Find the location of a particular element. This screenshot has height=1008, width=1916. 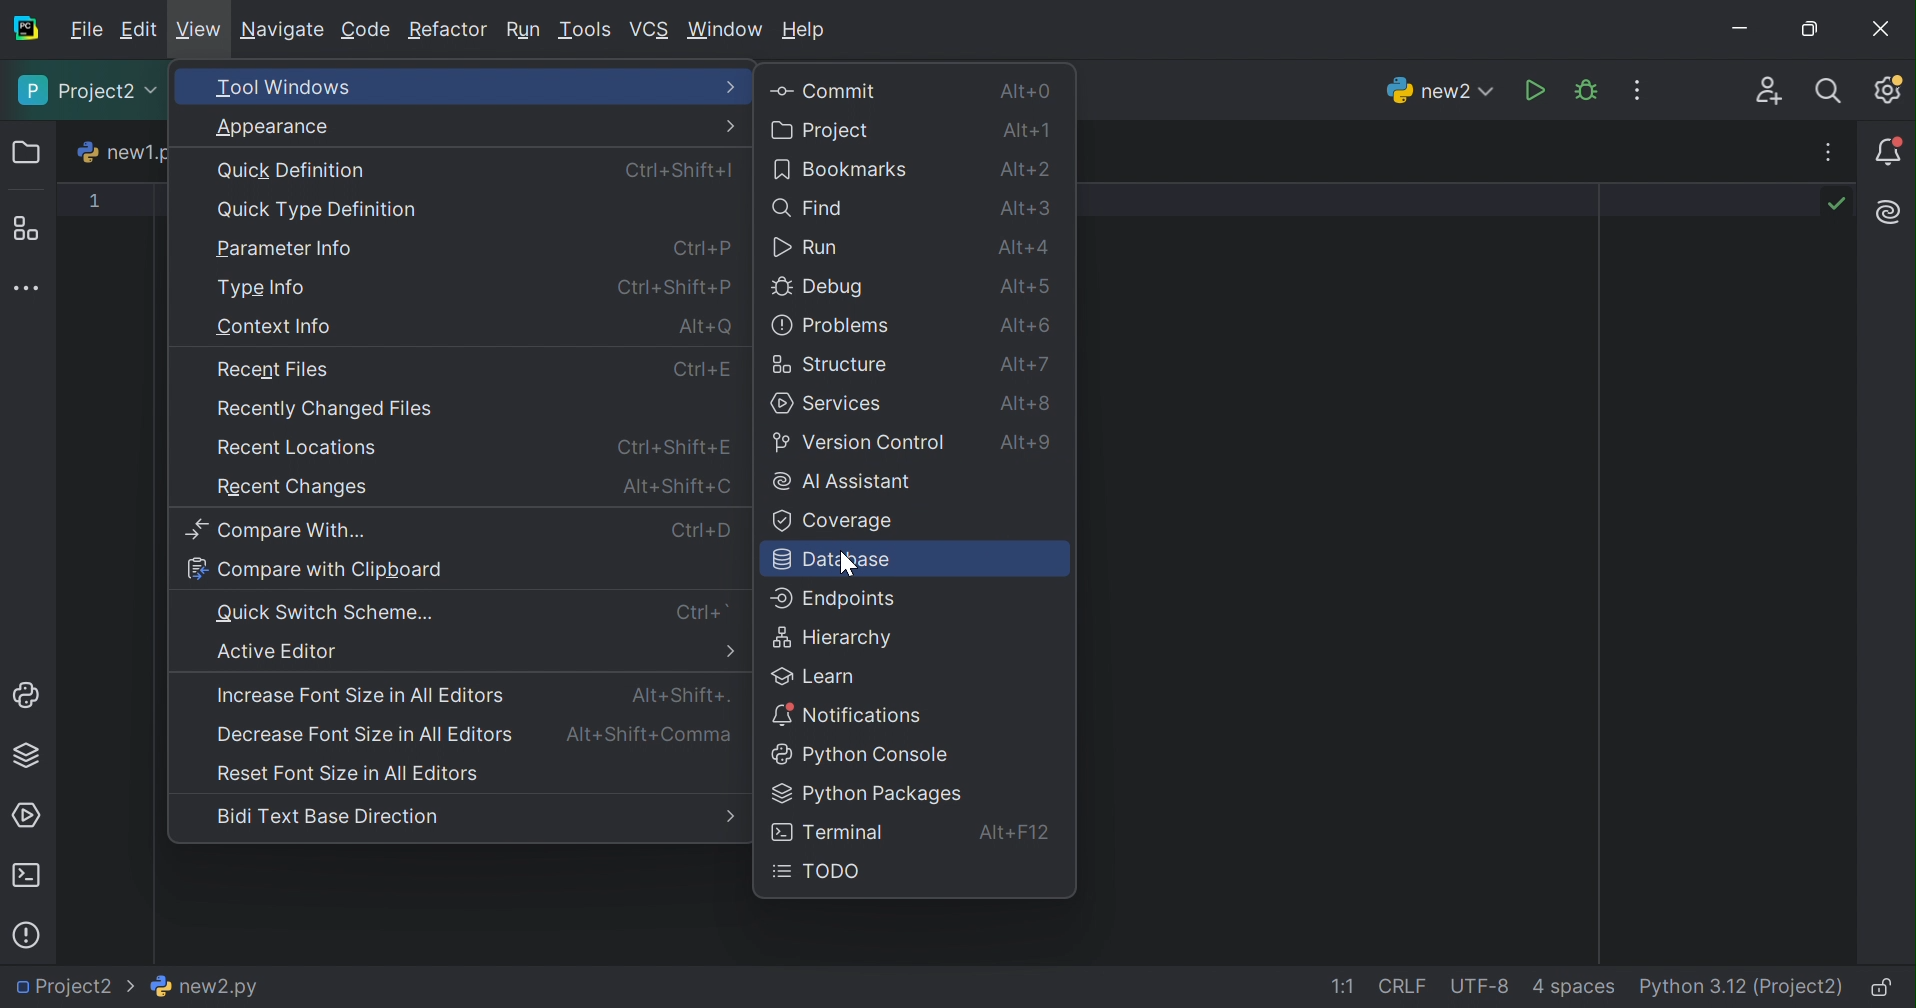

More is located at coordinates (728, 817).